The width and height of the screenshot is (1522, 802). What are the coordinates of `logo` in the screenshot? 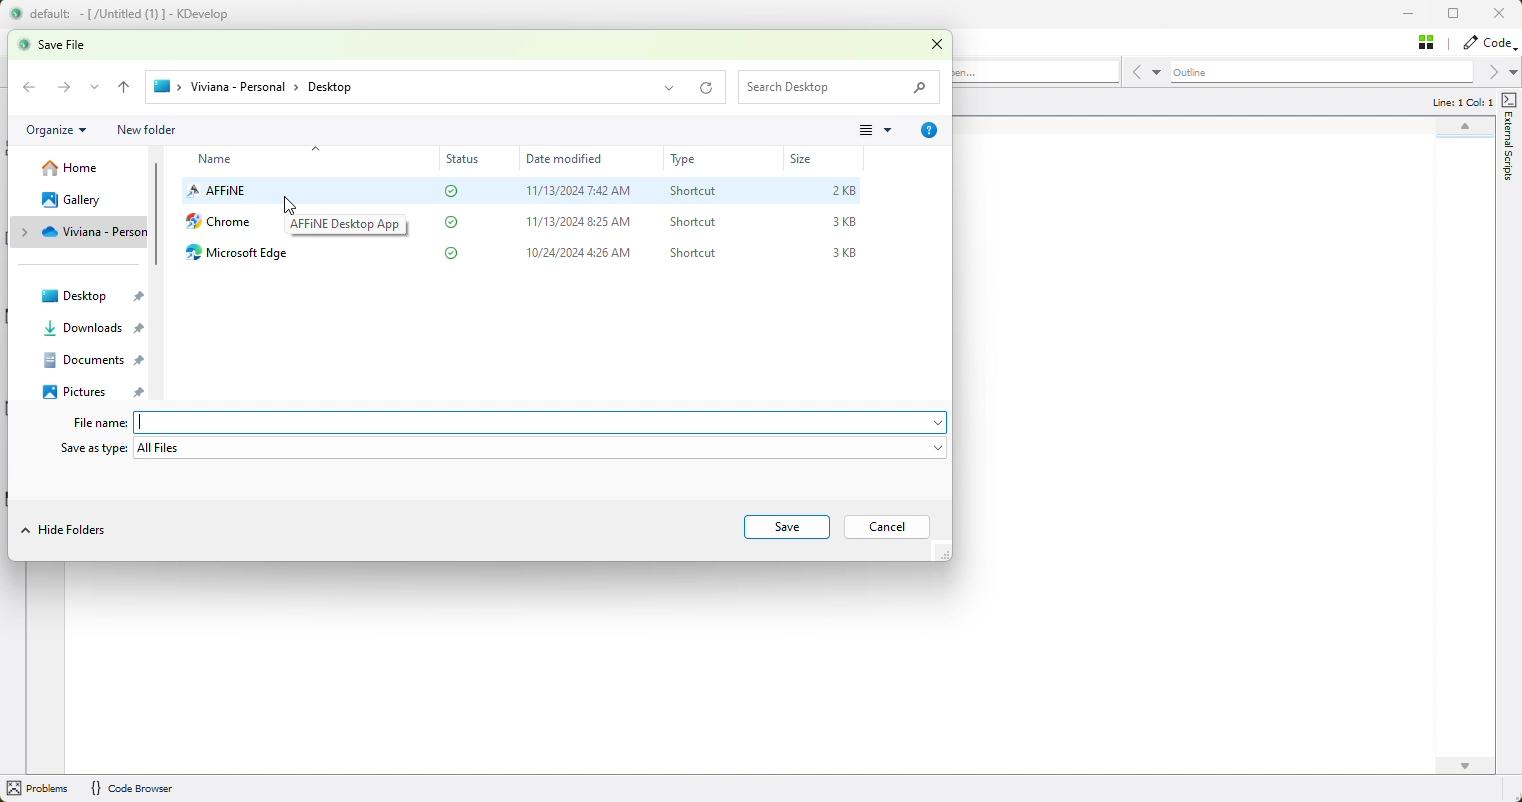 It's located at (24, 45).